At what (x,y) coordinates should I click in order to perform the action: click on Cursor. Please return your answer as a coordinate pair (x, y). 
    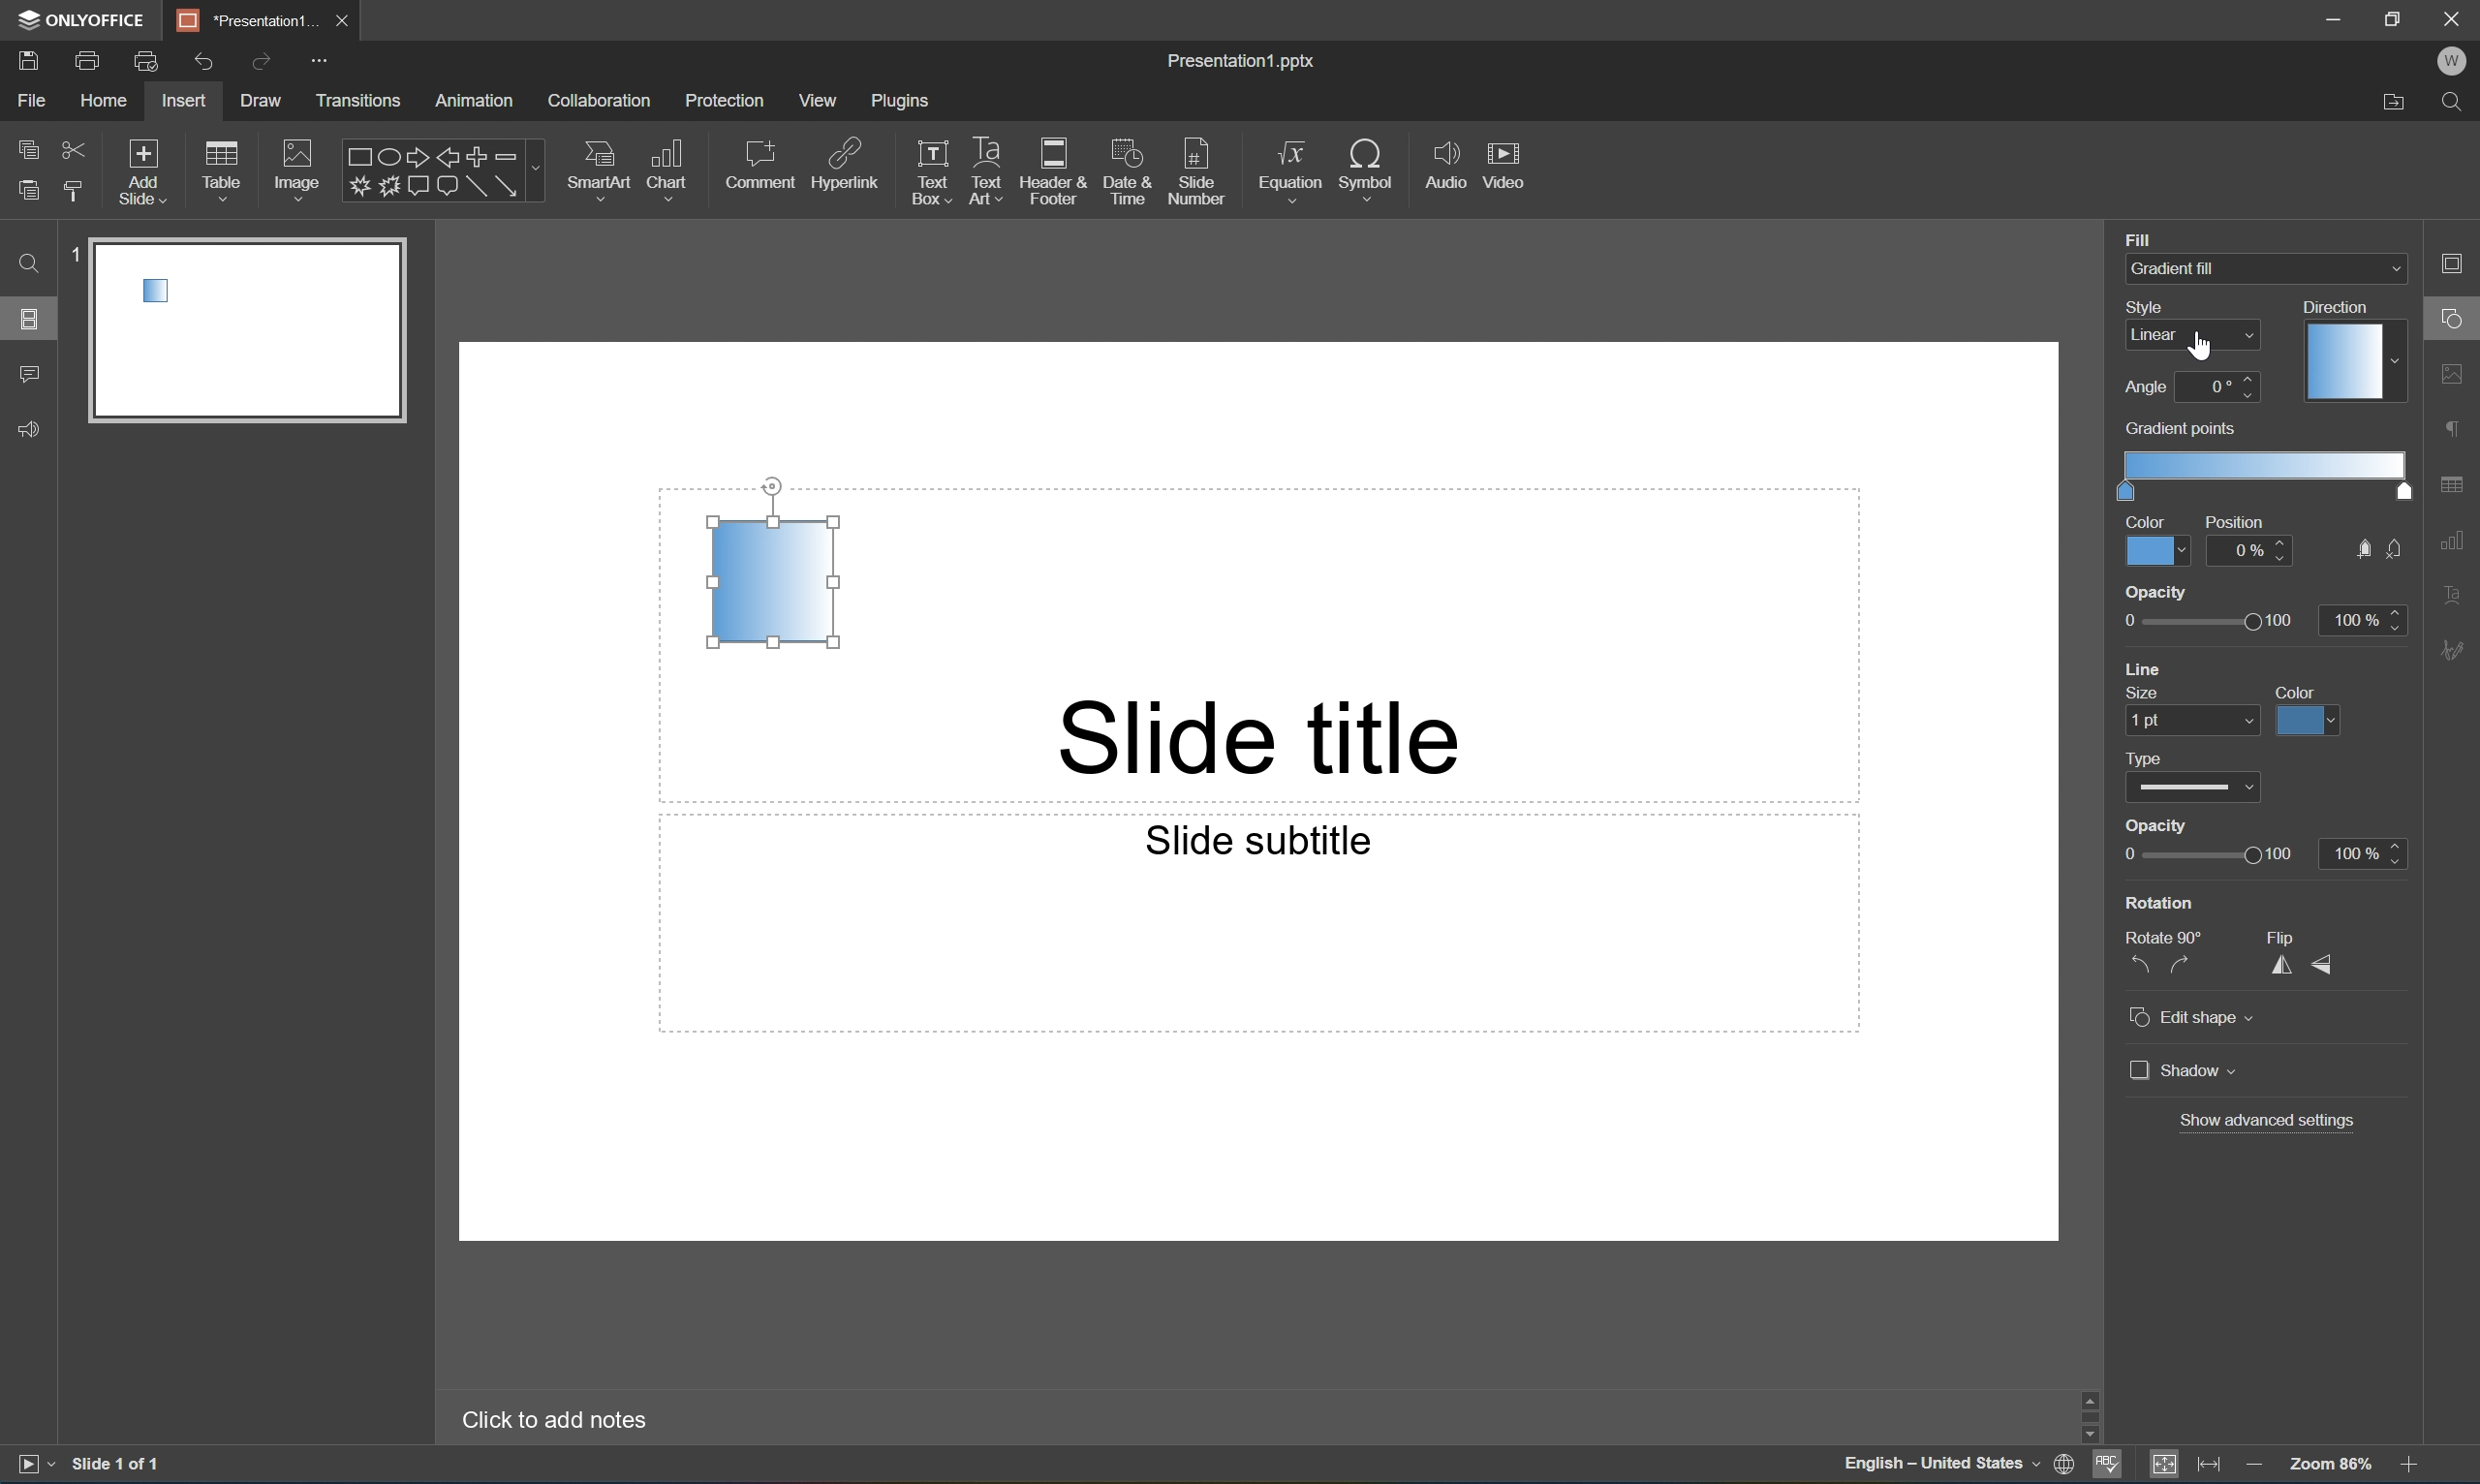
    Looking at the image, I should click on (2200, 347).